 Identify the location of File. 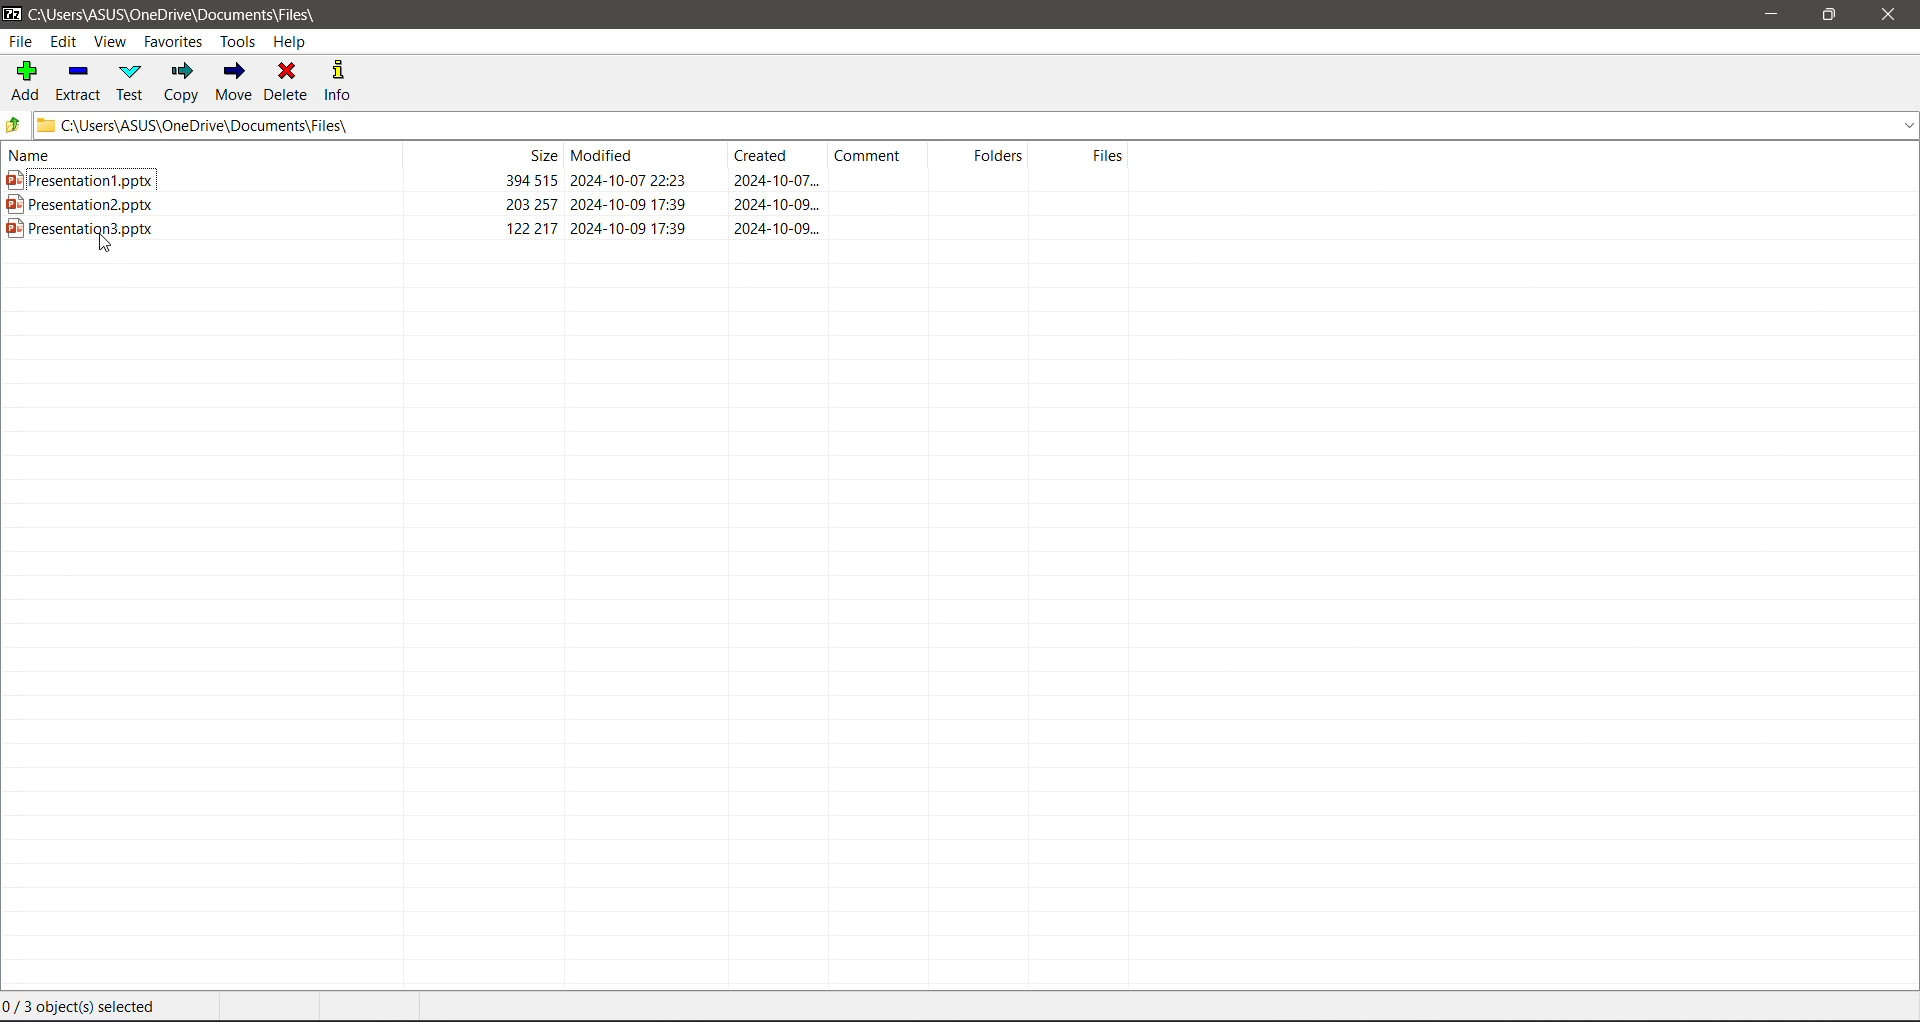
(22, 41).